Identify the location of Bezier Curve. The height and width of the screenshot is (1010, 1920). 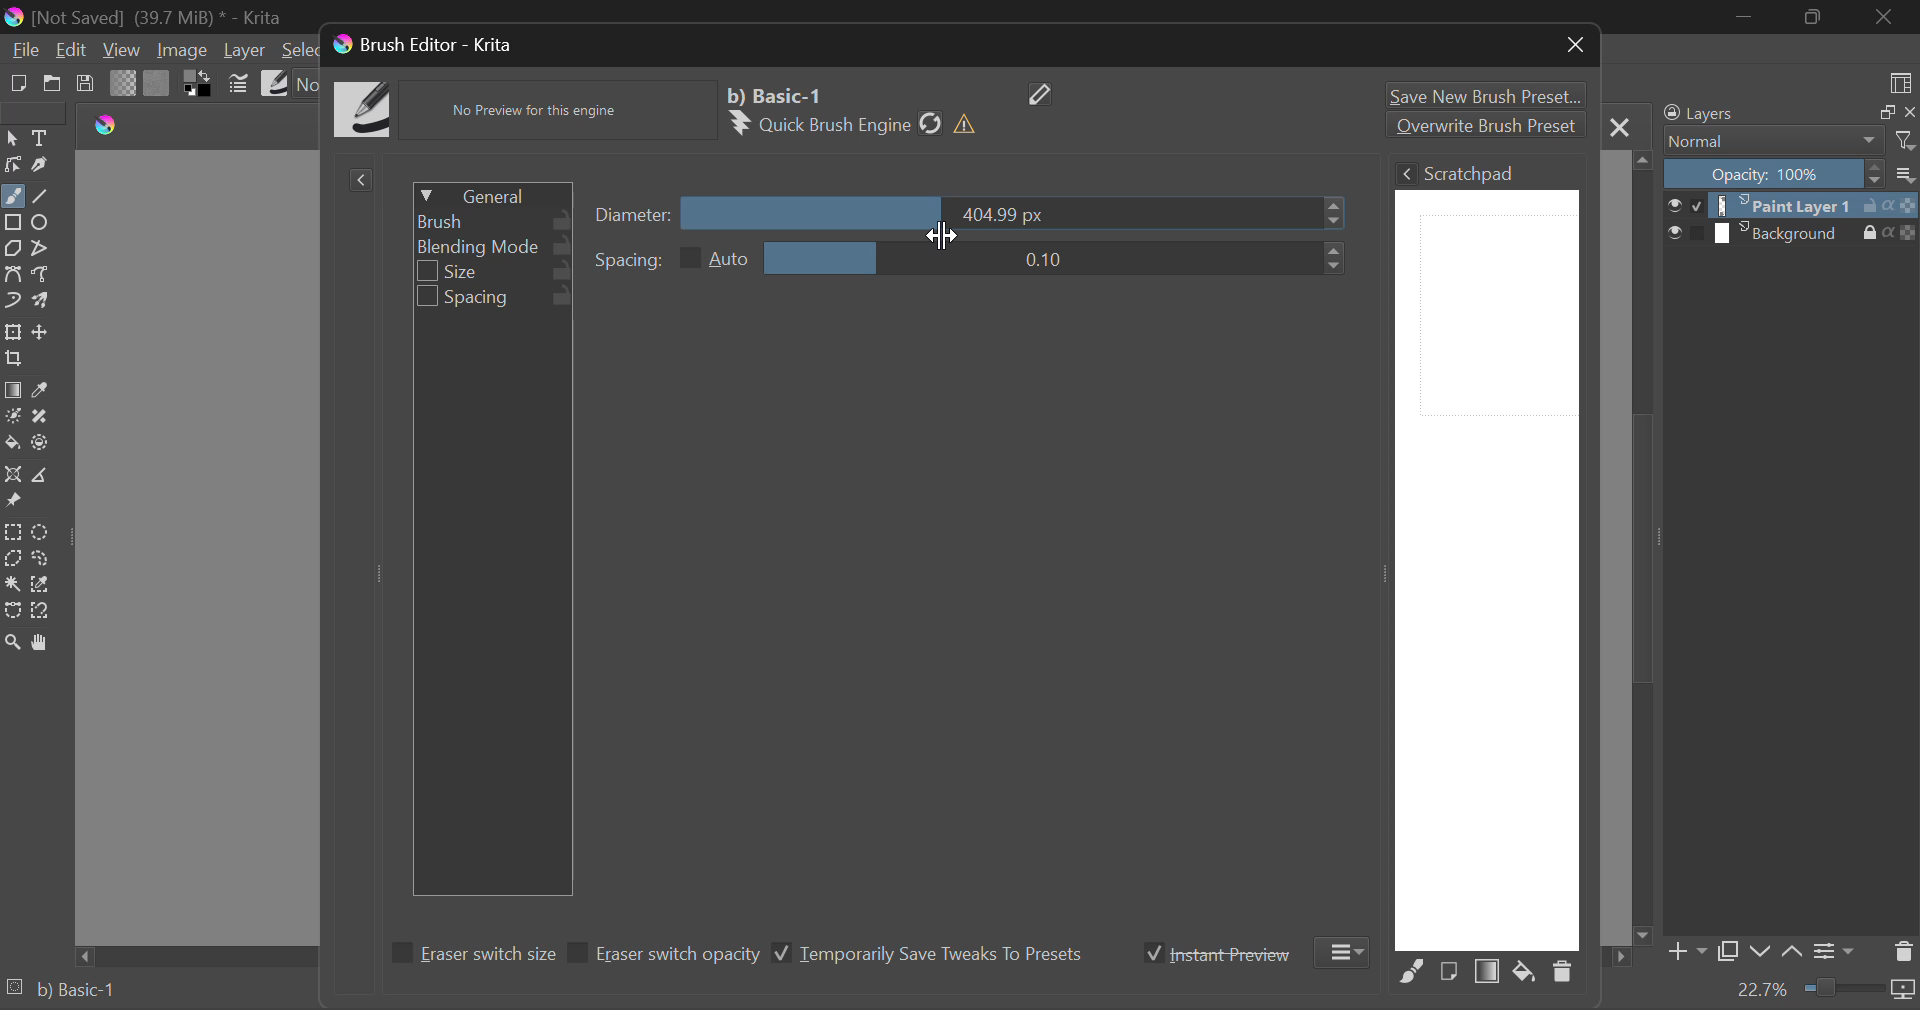
(16, 274).